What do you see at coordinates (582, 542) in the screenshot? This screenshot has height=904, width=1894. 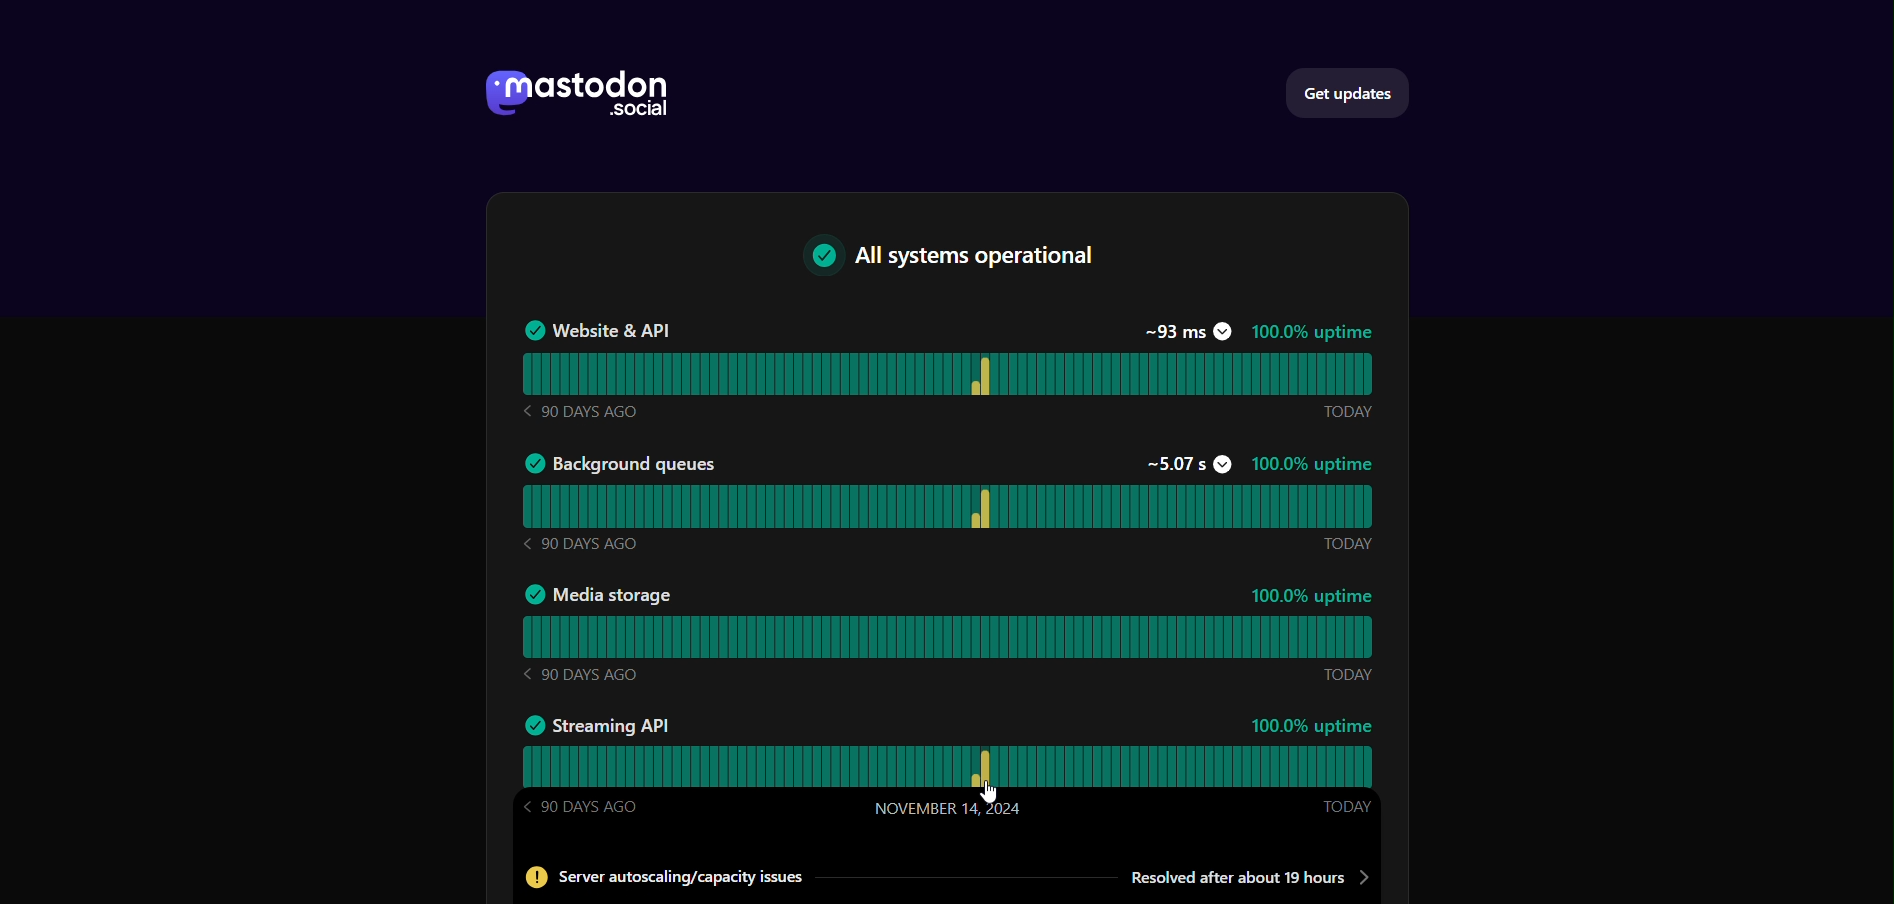 I see `90 days ago` at bounding box center [582, 542].